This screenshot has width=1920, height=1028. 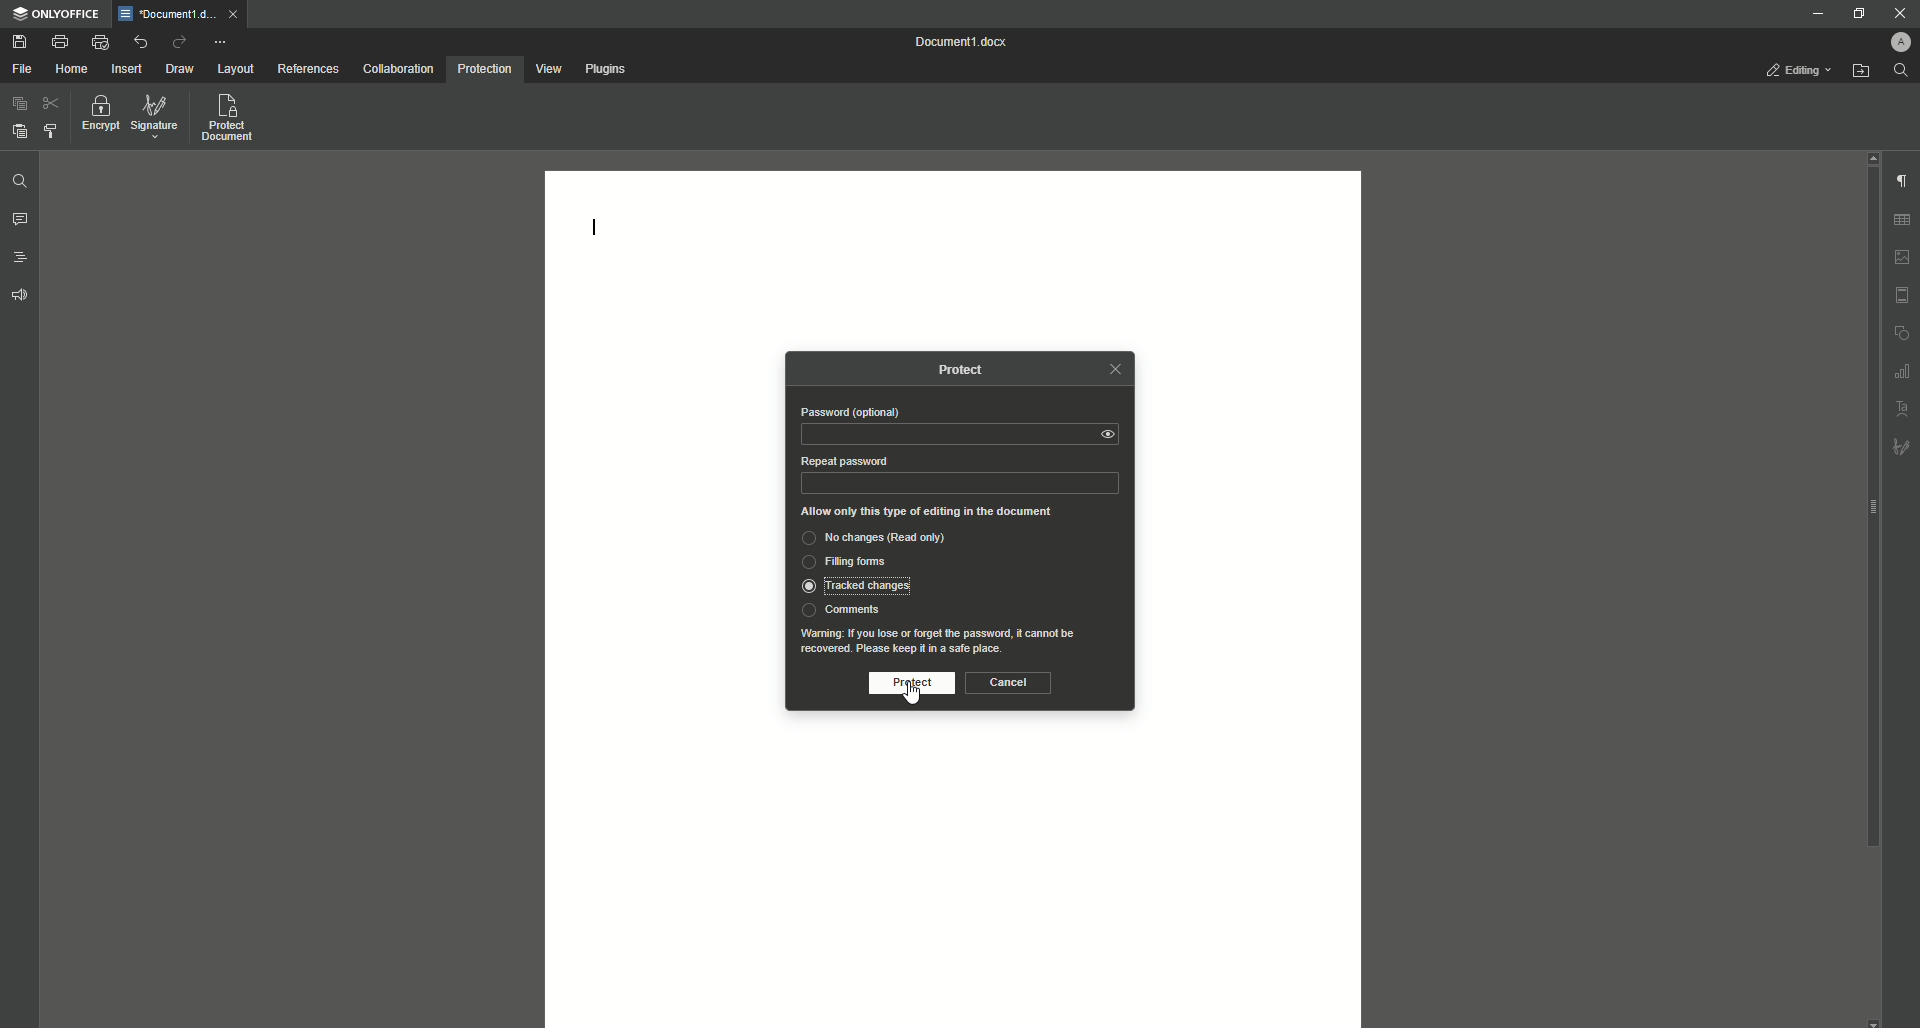 I want to click on Waning: If you lose or forget the password, it cannot berecovered. Please keep it in a safe place., so click(x=953, y=642).